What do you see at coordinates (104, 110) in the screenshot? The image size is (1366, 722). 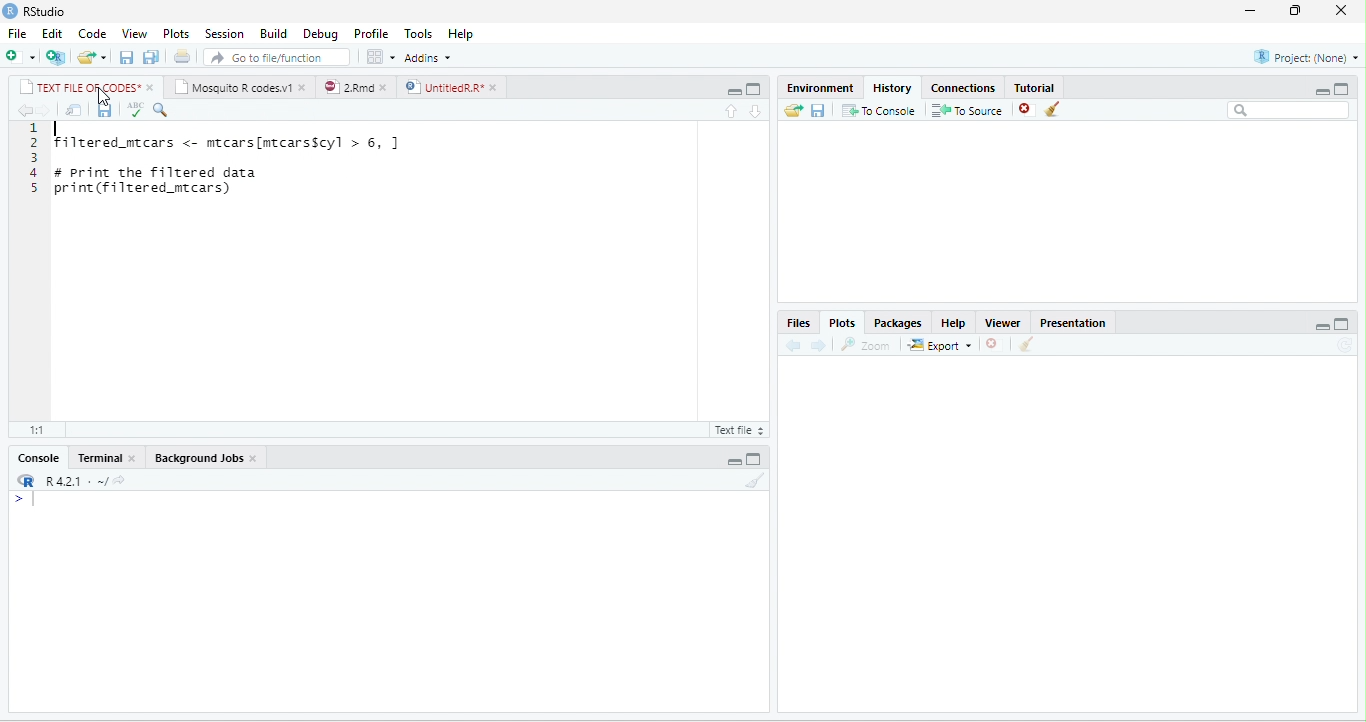 I see `save` at bounding box center [104, 110].